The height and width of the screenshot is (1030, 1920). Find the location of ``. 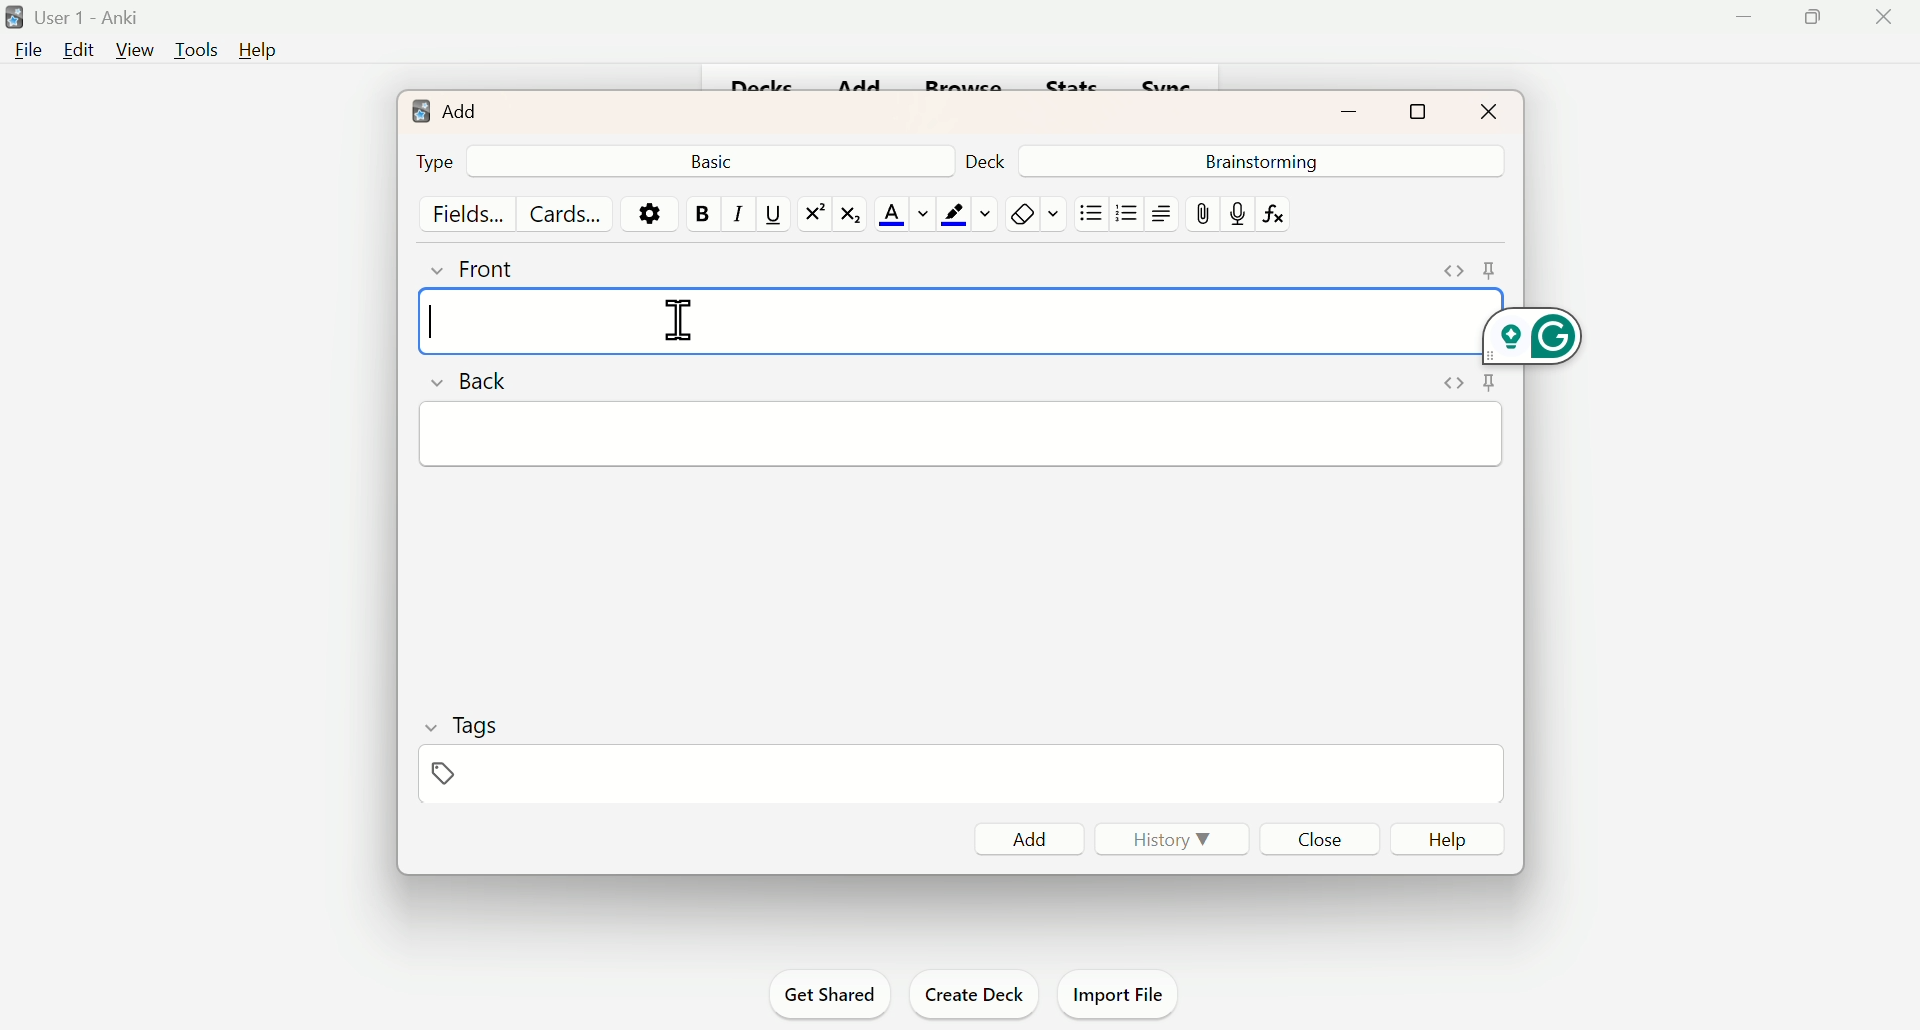

 is located at coordinates (192, 46).